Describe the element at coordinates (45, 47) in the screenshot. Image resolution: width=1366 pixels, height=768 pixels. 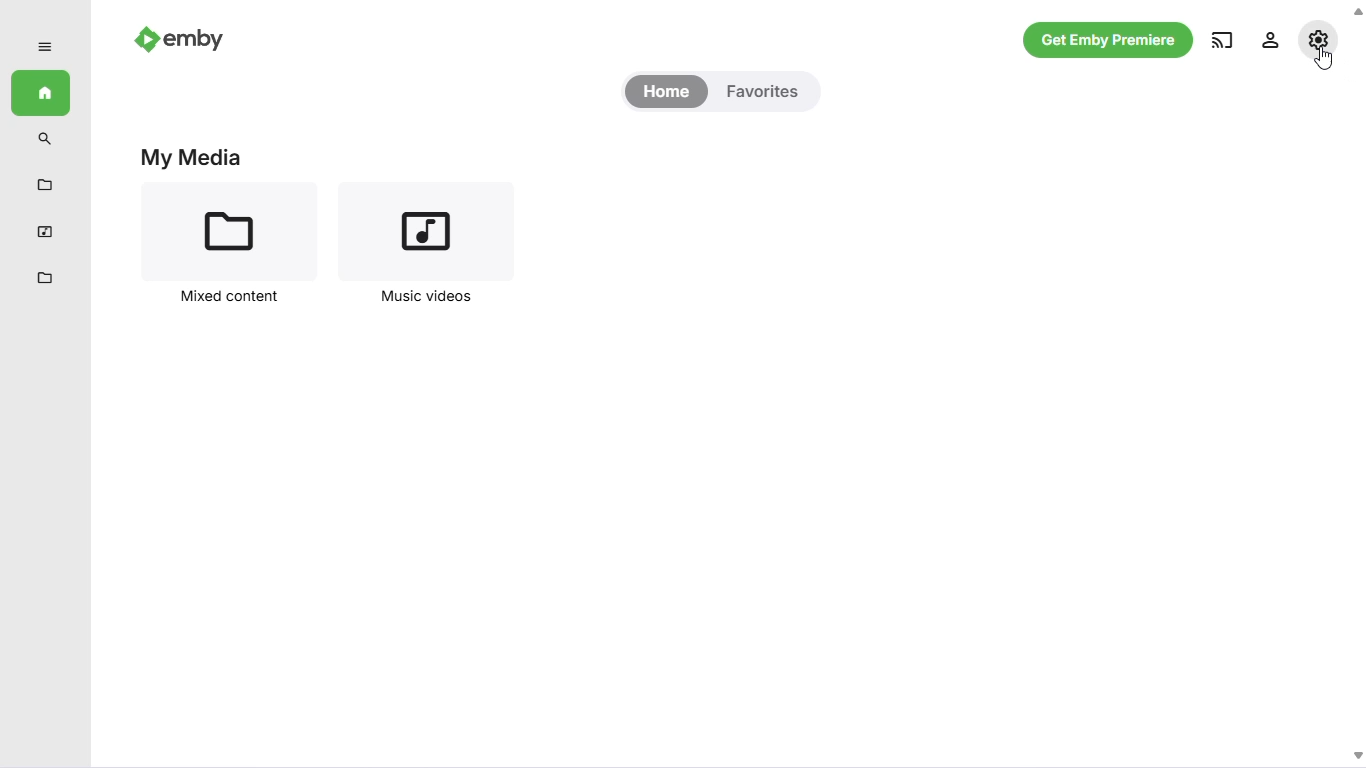
I see `expand` at that location.